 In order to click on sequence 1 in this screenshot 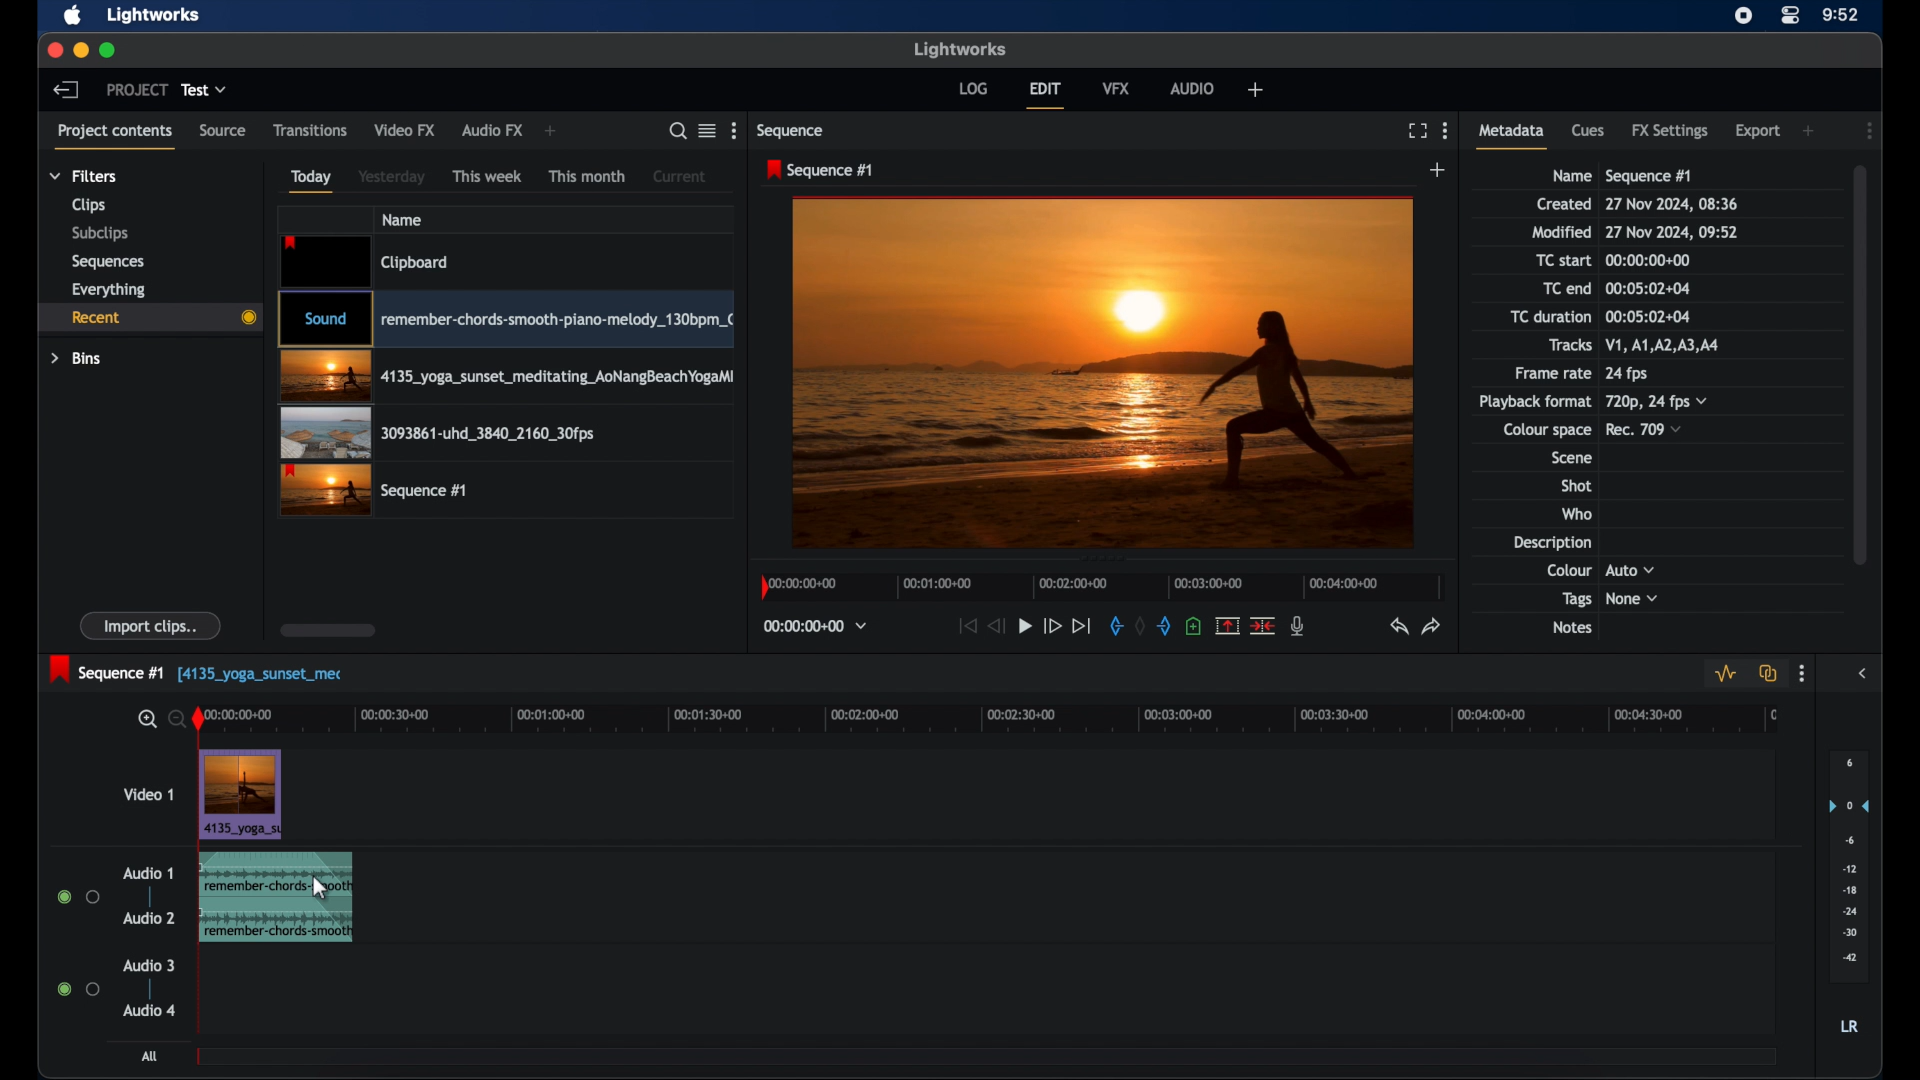, I will do `click(820, 170)`.